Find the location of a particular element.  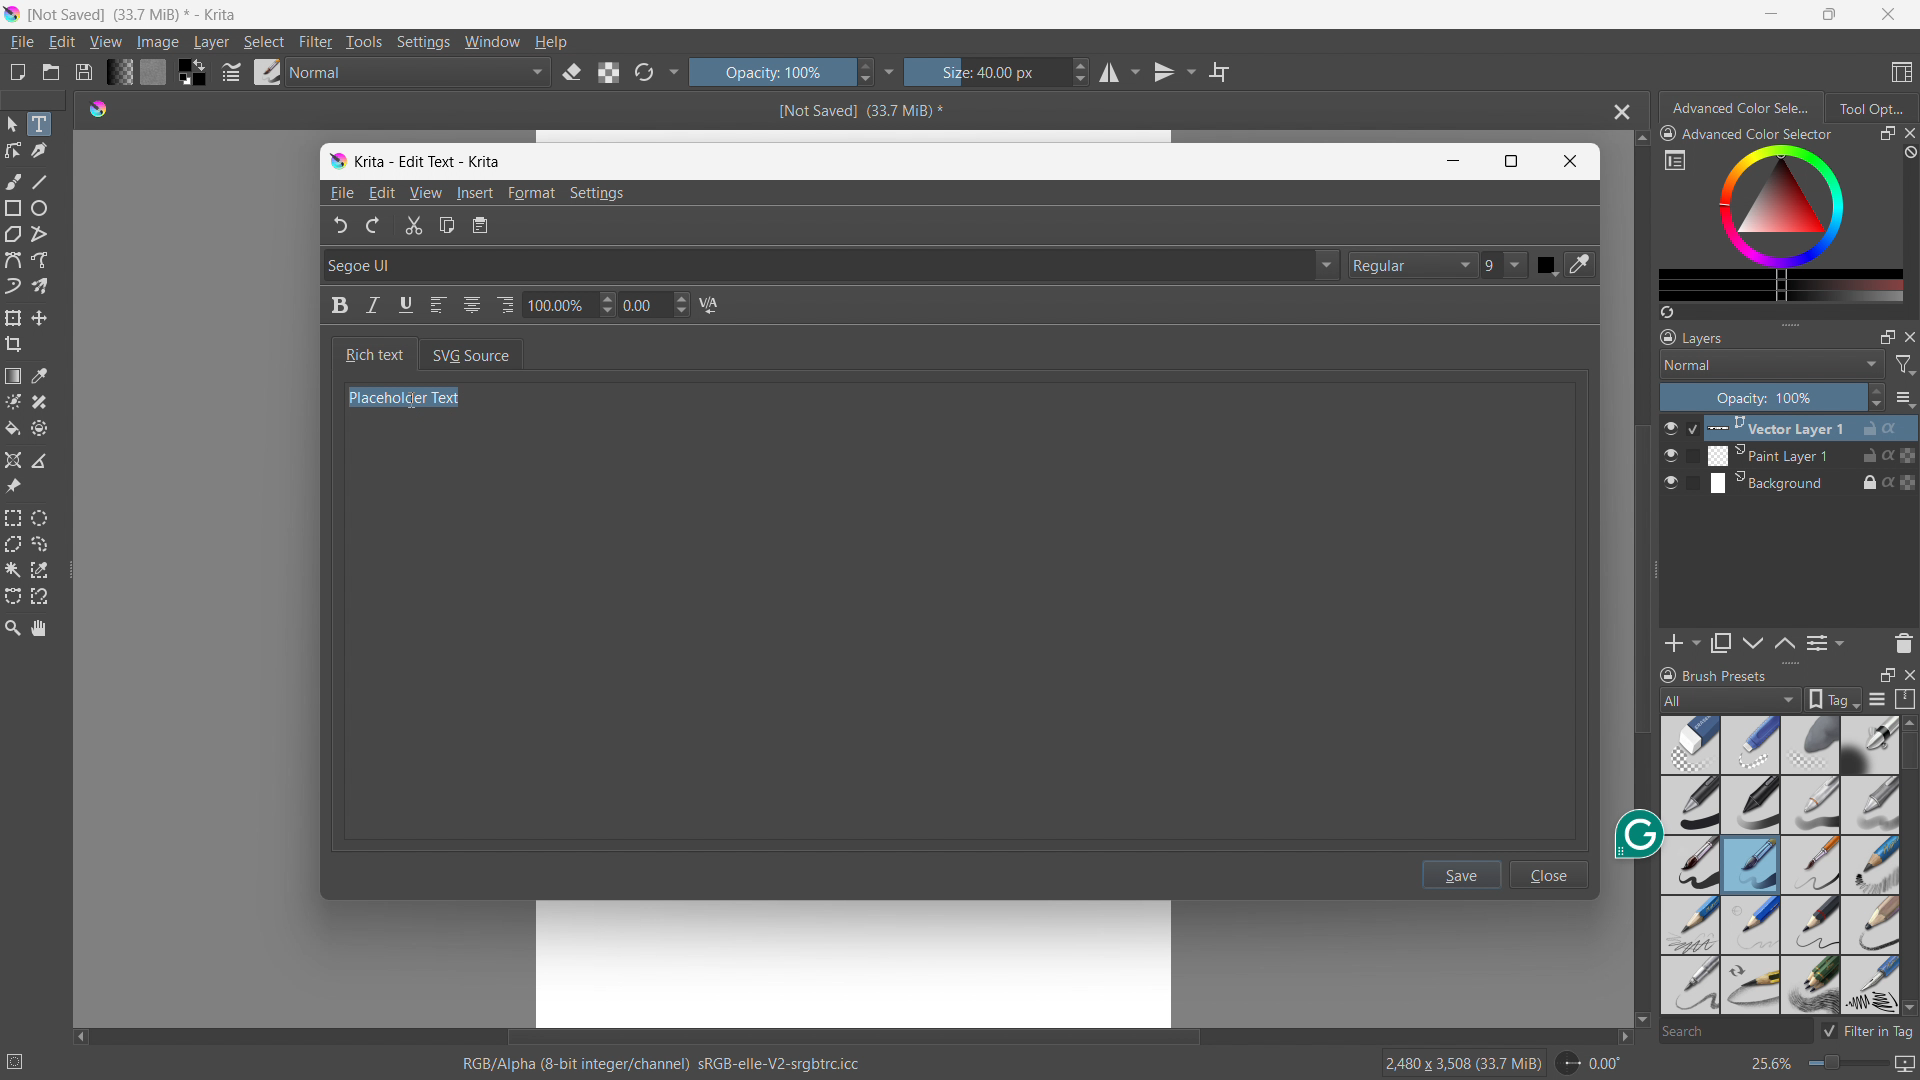

storage resource is located at coordinates (1906, 699).